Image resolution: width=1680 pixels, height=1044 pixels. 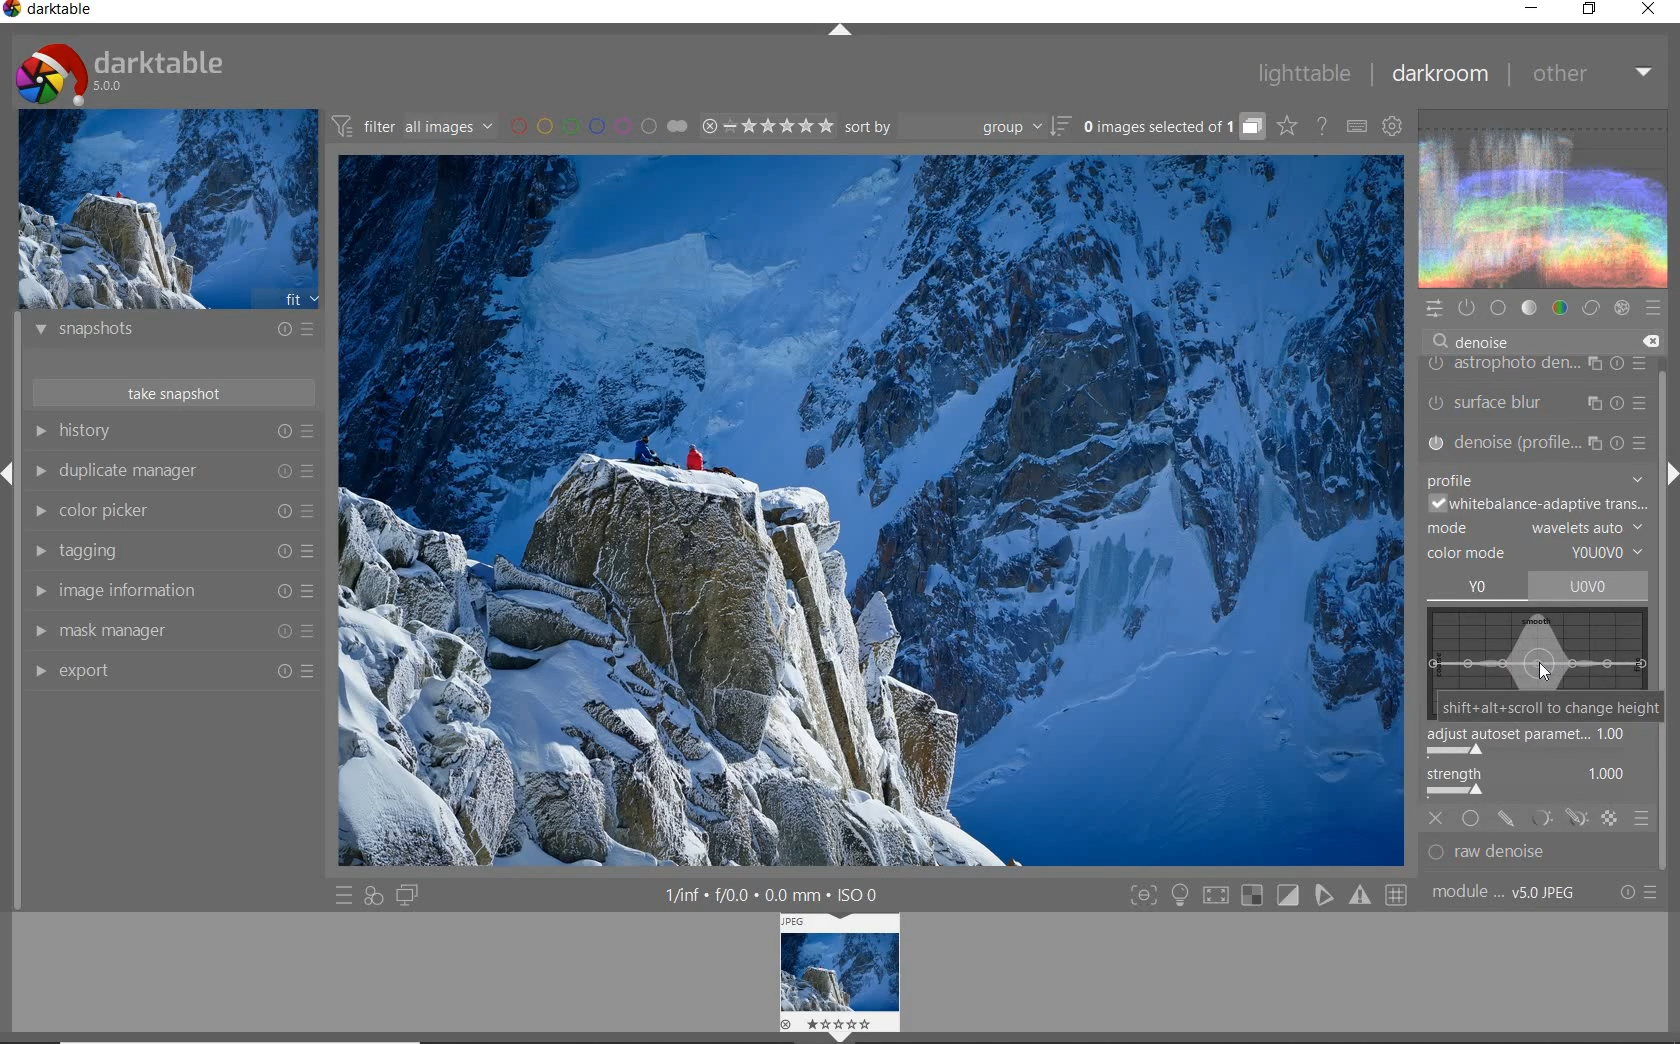 What do you see at coordinates (868, 514) in the screenshot?
I see `selected image` at bounding box center [868, 514].